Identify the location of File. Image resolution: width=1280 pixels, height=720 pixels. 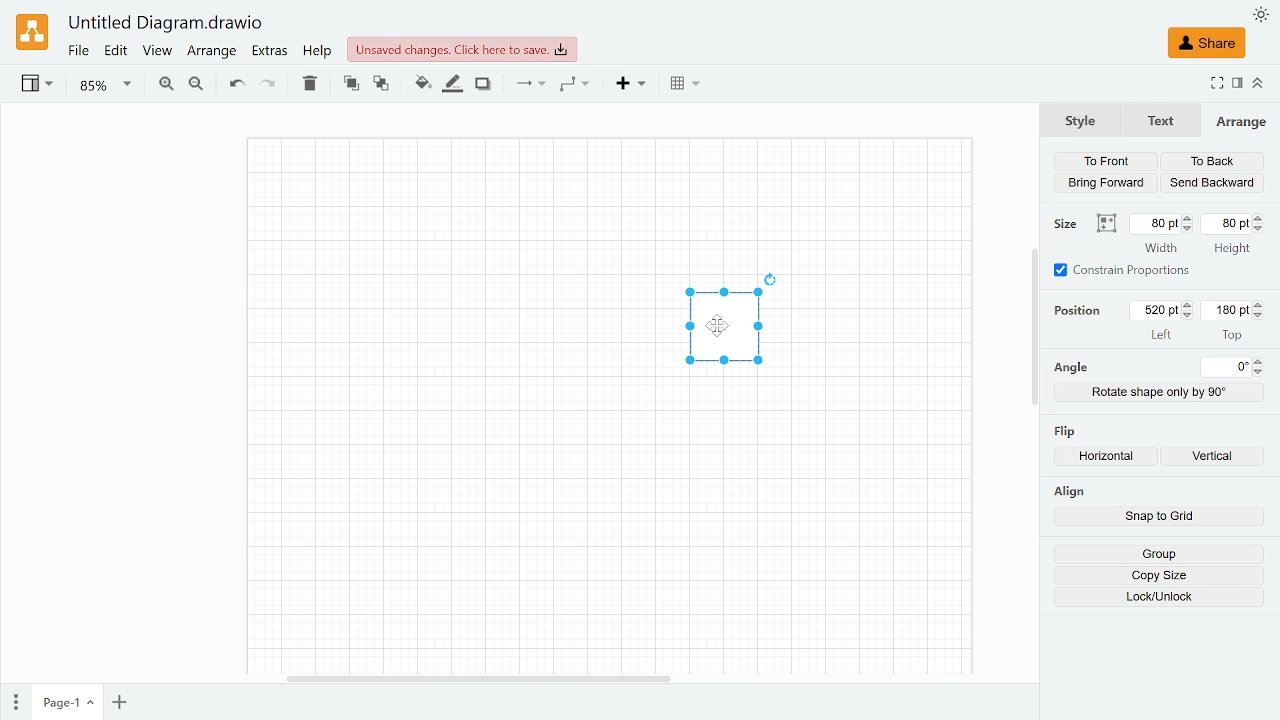
(78, 51).